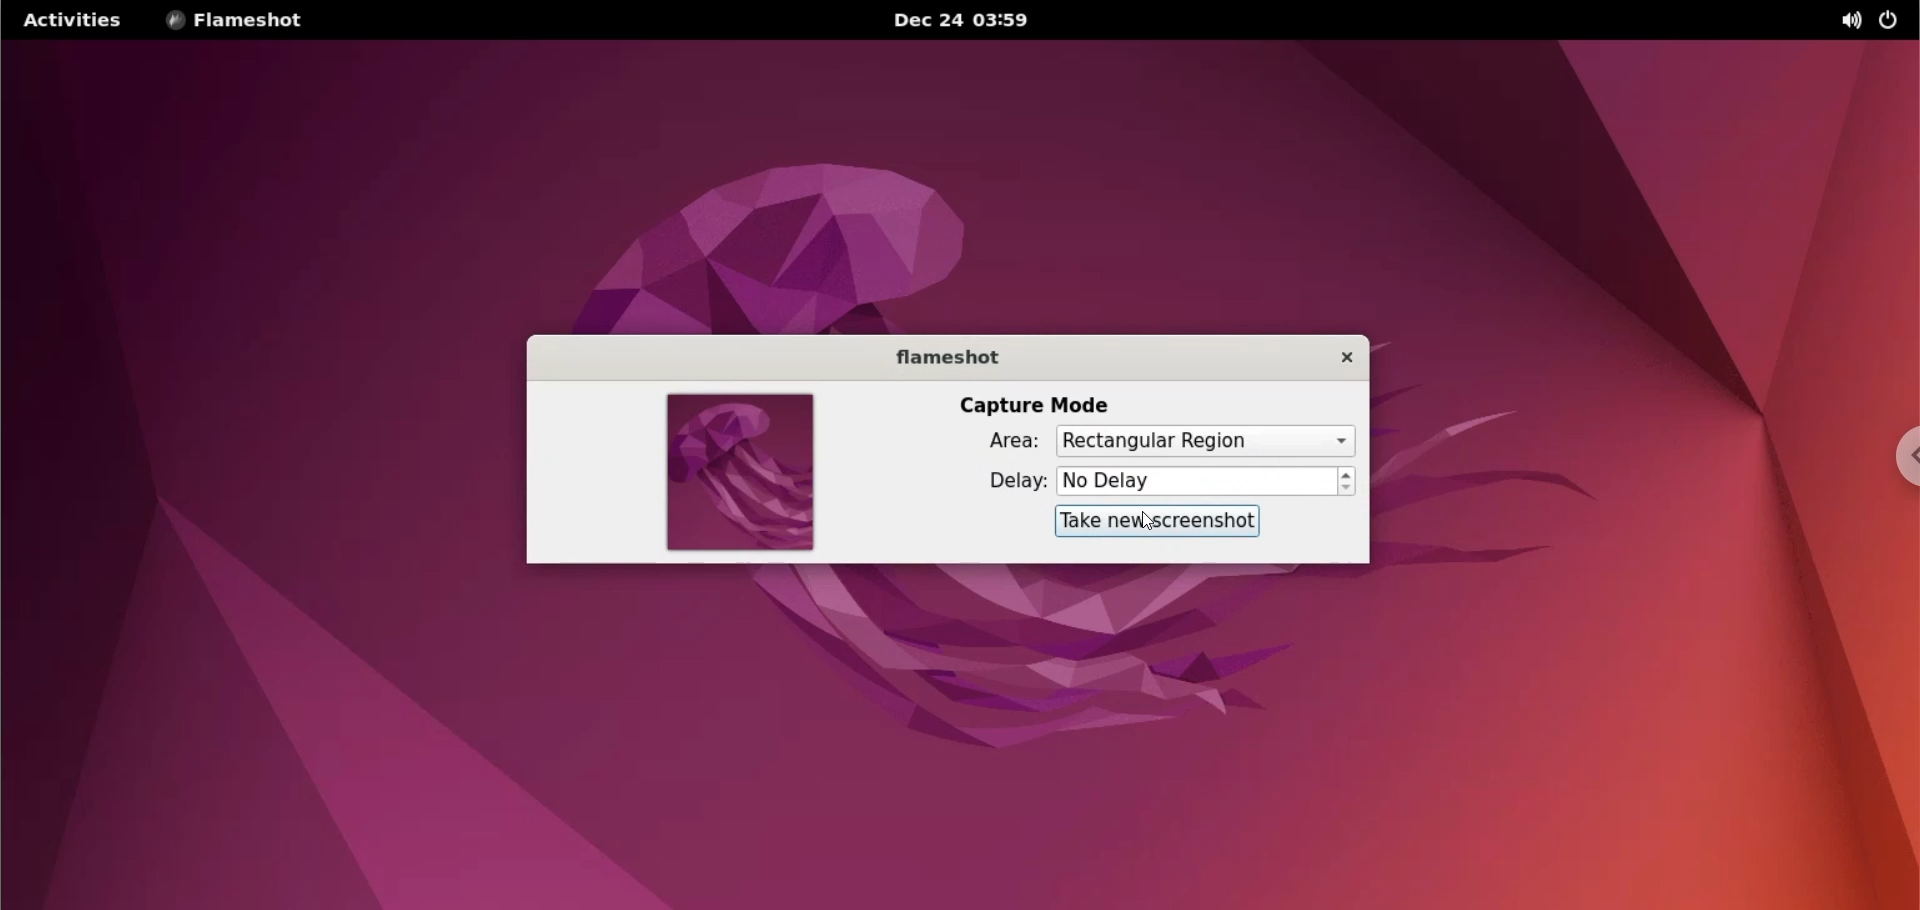  Describe the element at coordinates (945, 356) in the screenshot. I see `flameshot label` at that location.